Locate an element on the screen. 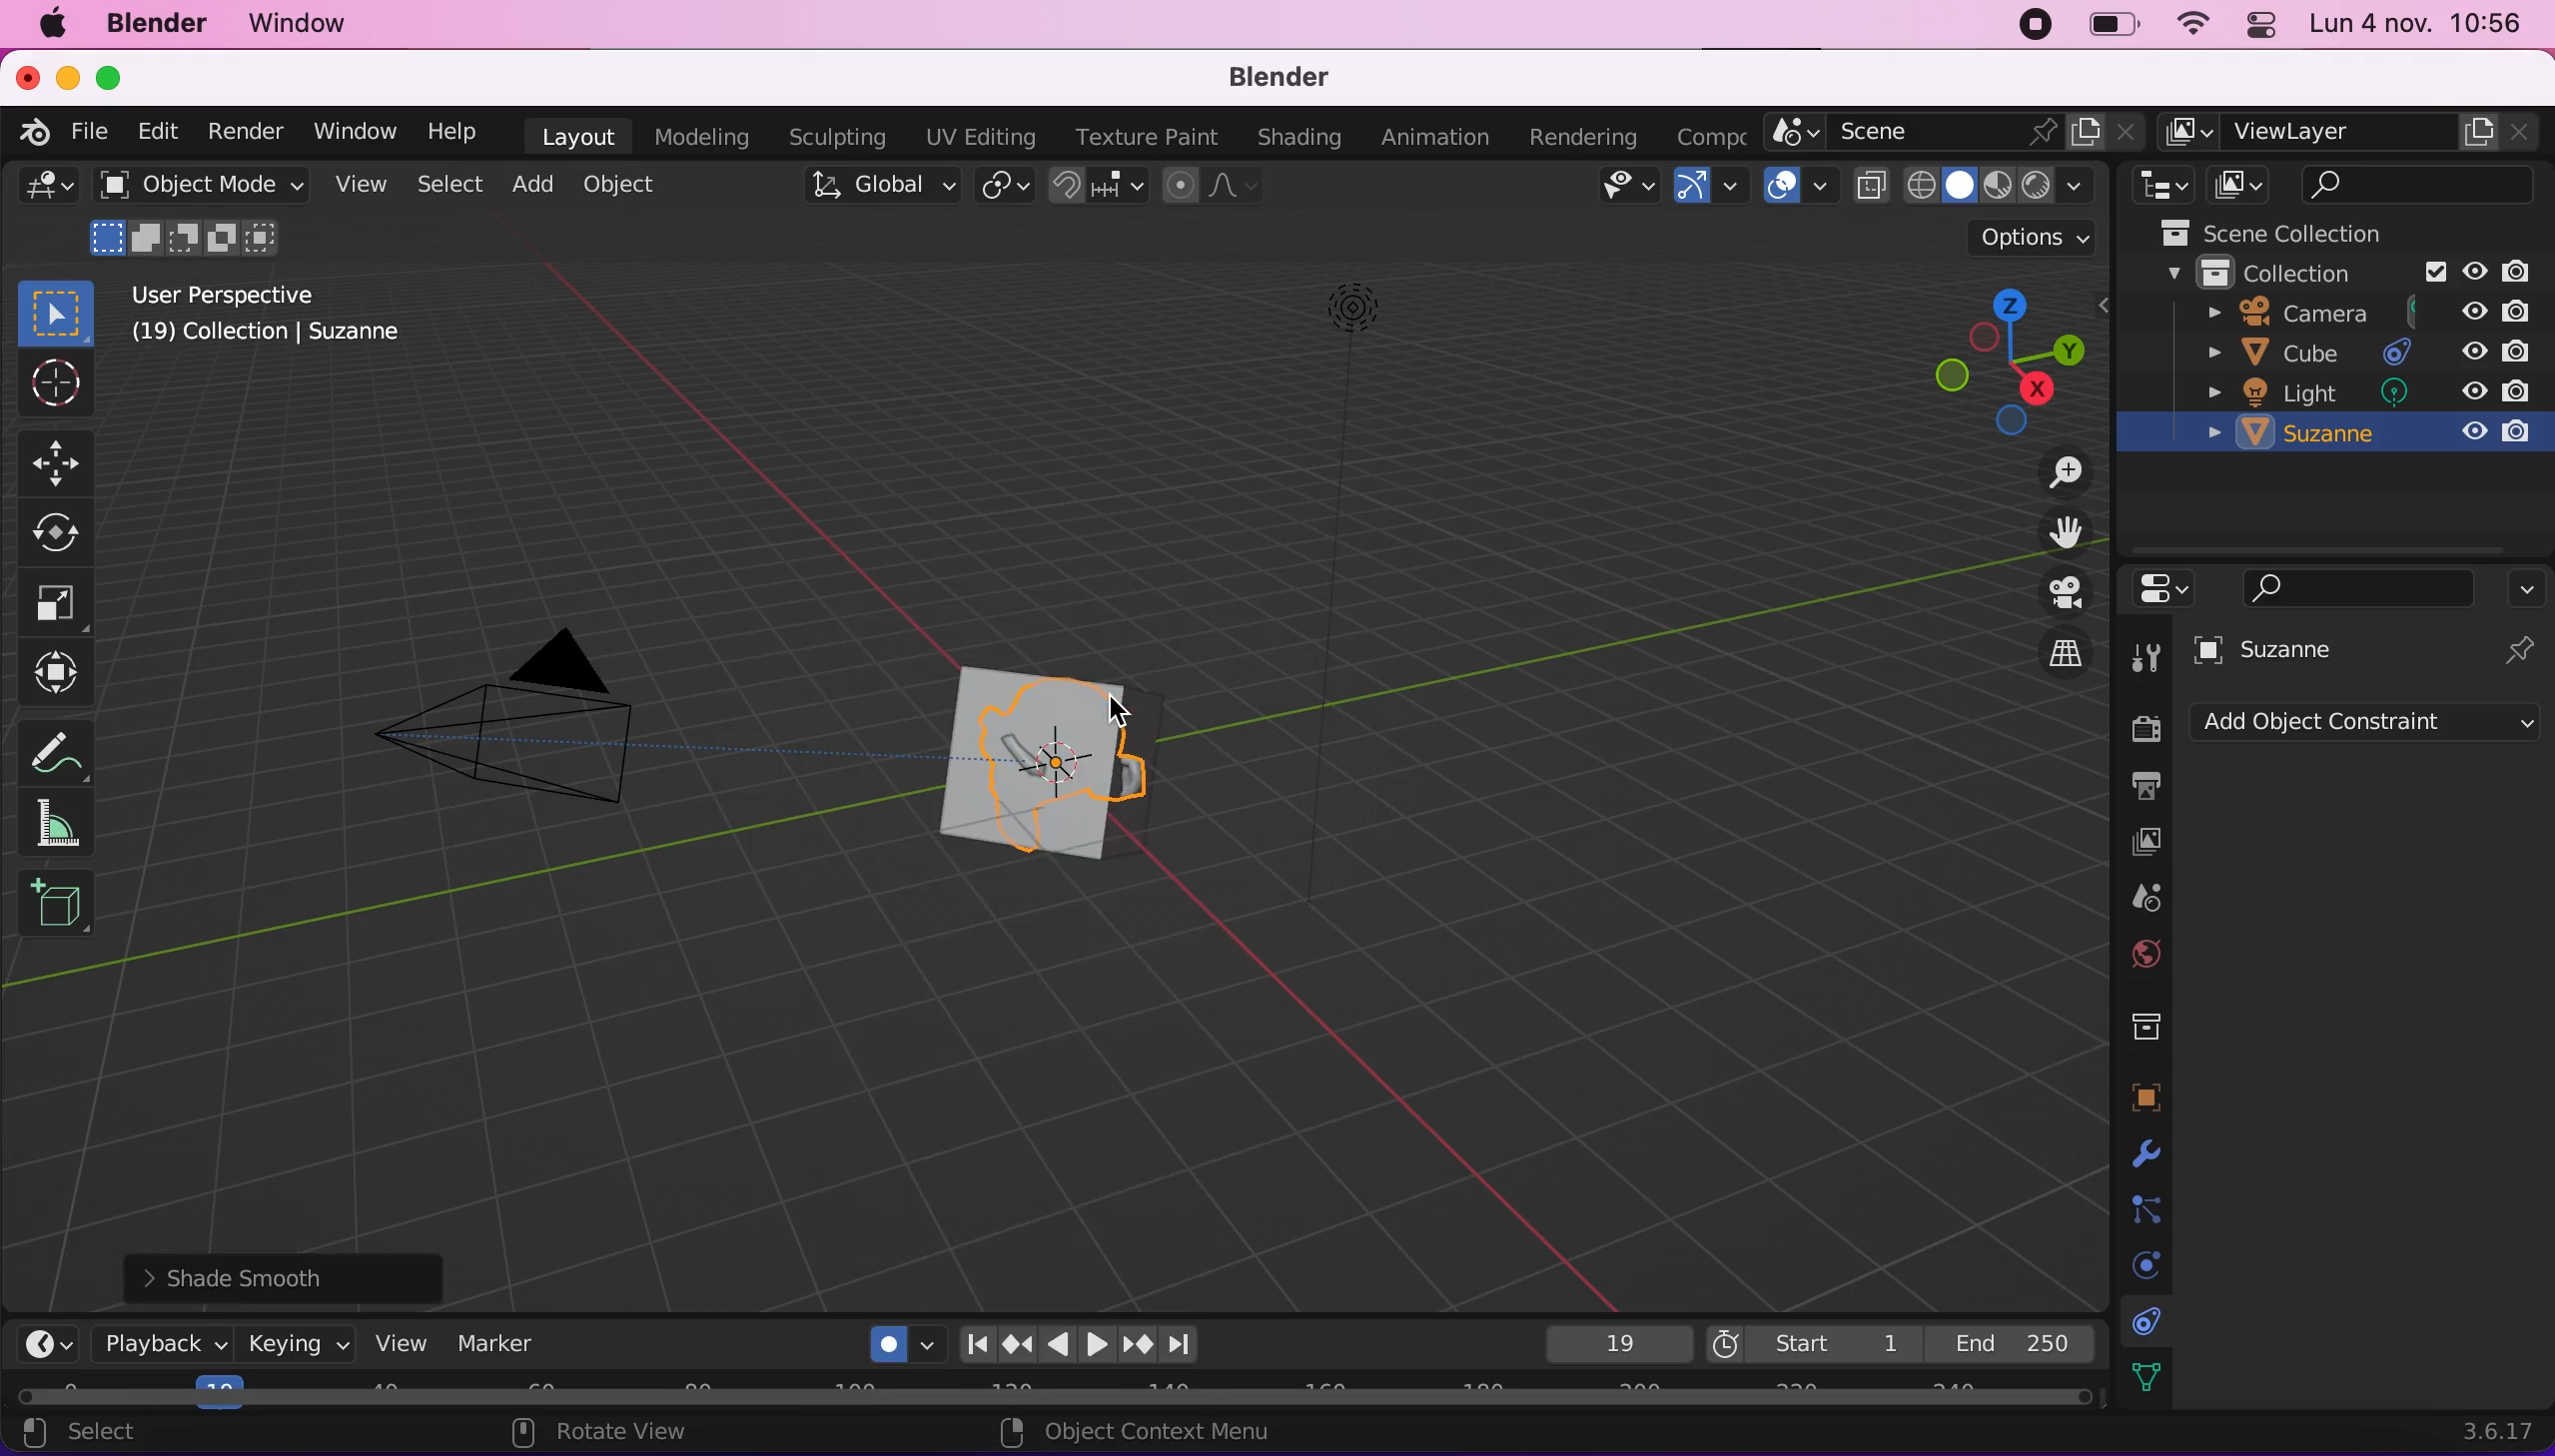 The image size is (2555, 1456). render is located at coordinates (248, 133).